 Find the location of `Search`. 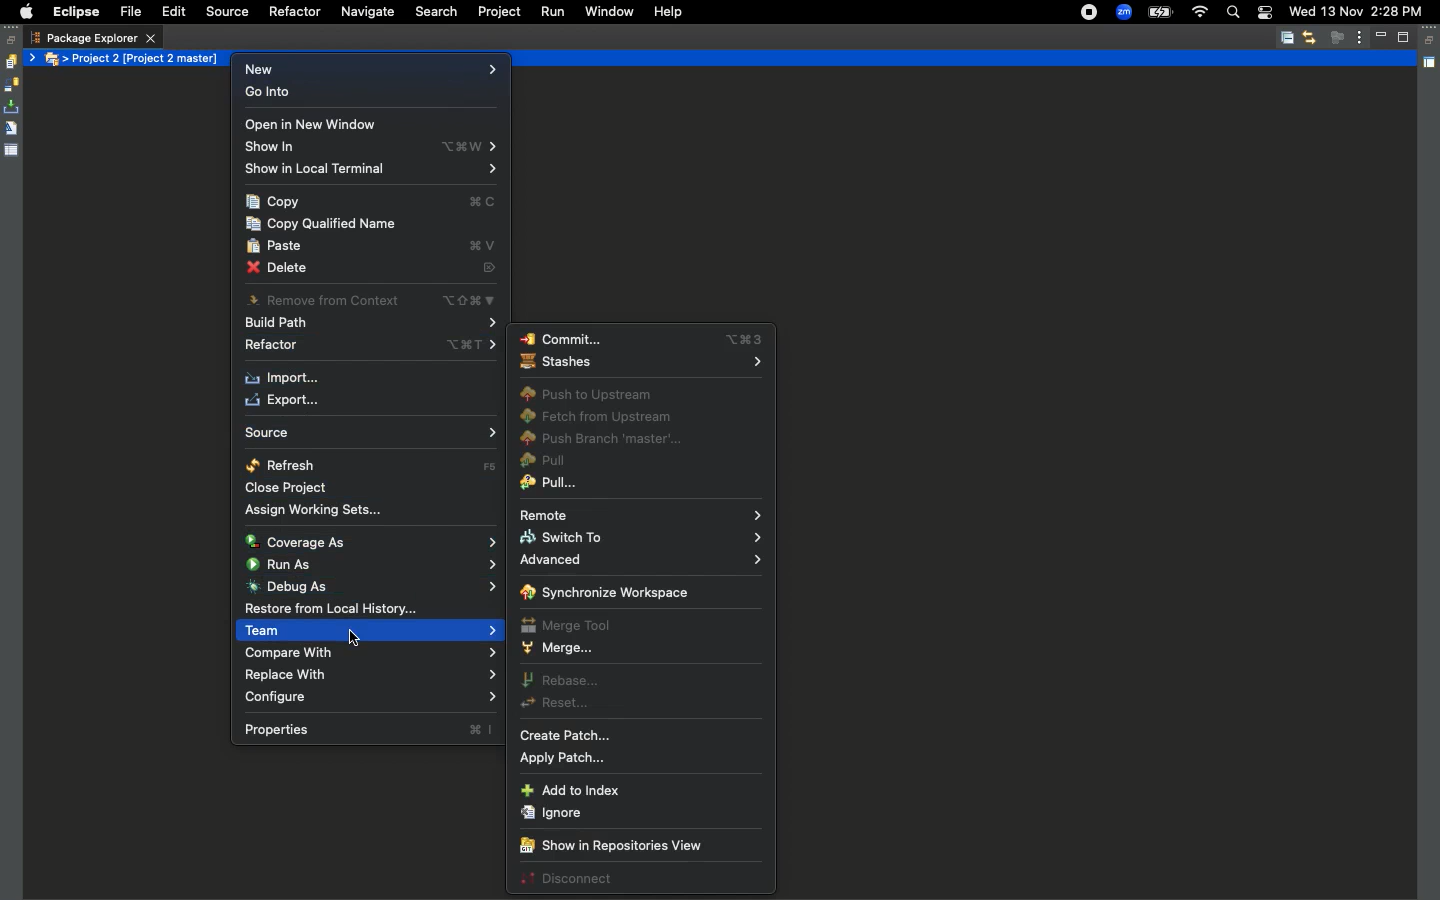

Search is located at coordinates (436, 12).